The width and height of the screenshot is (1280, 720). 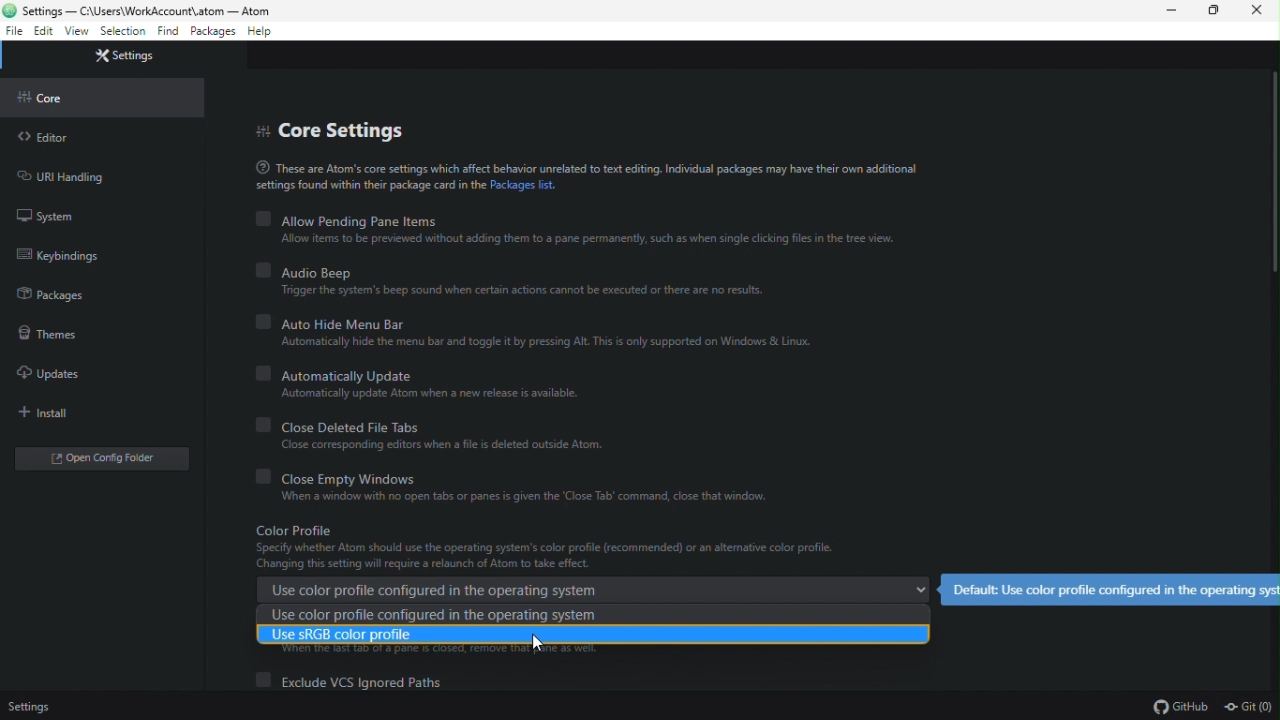 I want to click on use color profile configured in the operating system, so click(x=592, y=587).